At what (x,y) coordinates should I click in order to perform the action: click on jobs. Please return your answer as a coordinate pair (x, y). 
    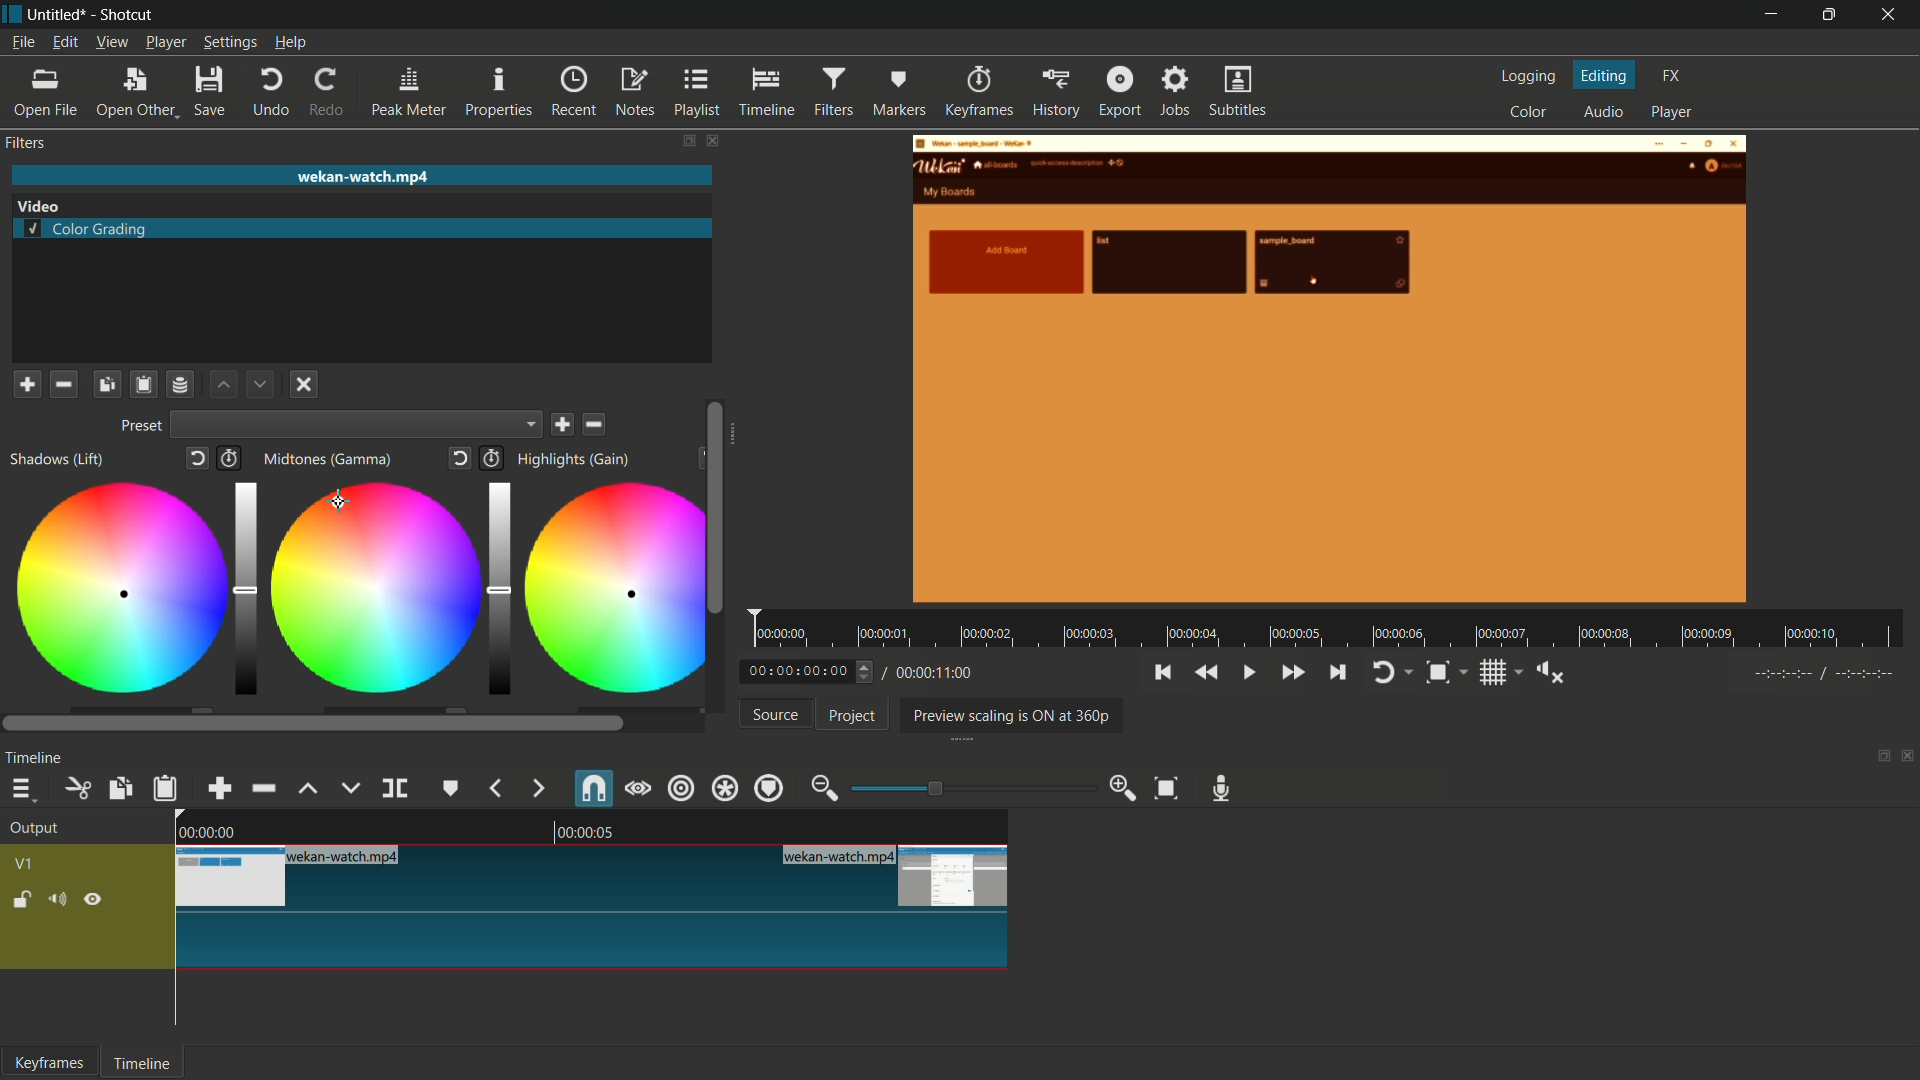
    Looking at the image, I should click on (1177, 92).